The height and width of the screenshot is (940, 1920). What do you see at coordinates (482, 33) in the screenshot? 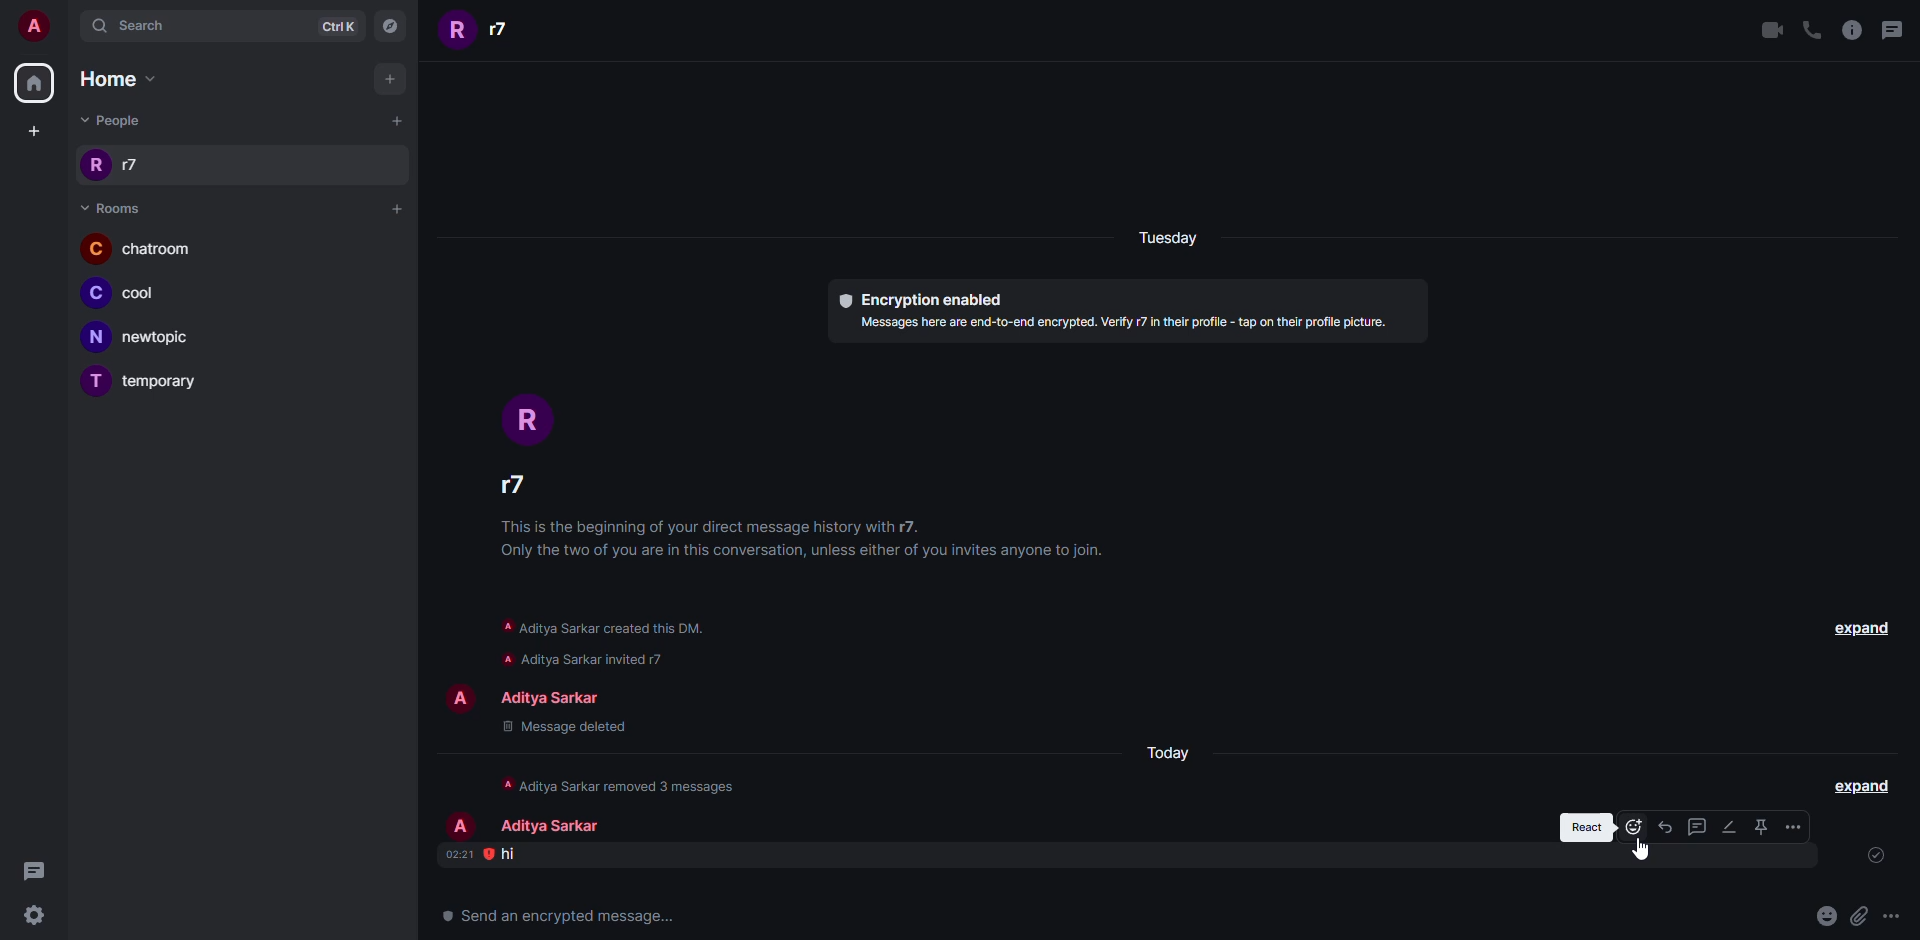
I see `people` at bounding box center [482, 33].